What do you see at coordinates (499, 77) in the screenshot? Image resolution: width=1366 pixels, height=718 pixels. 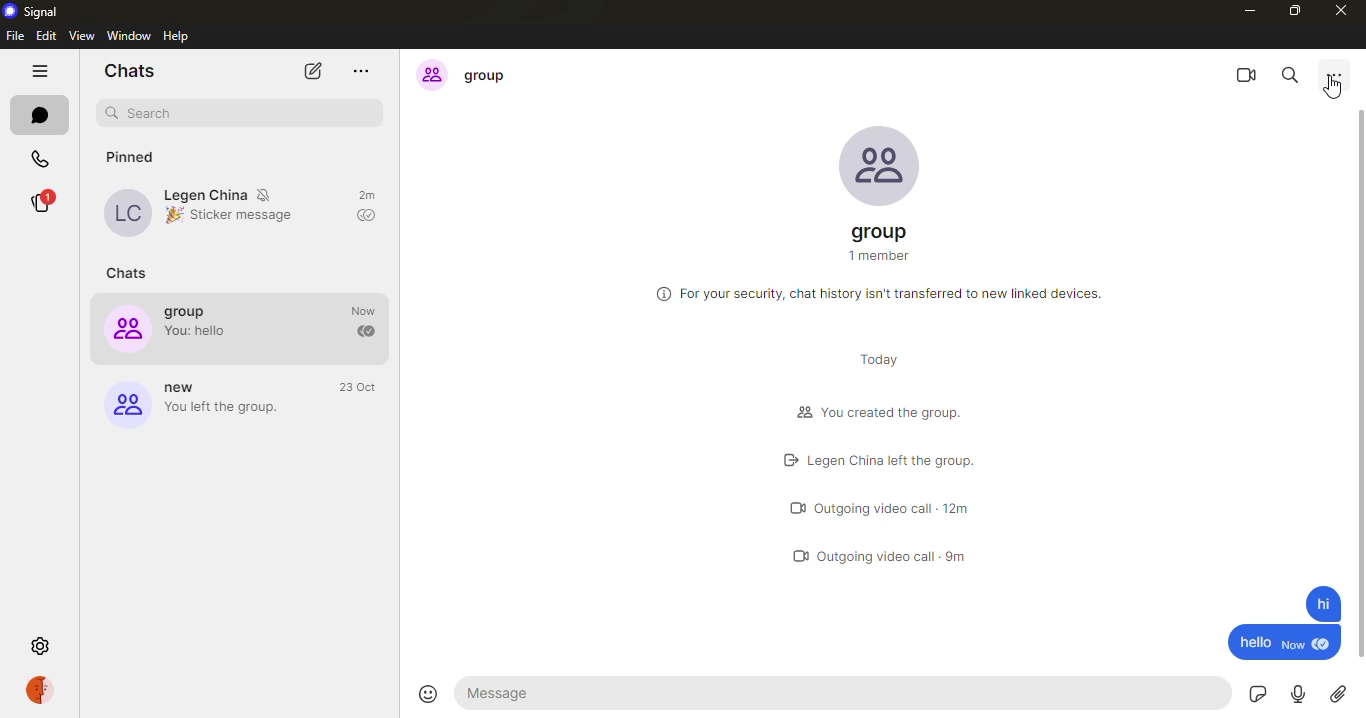 I see `group` at bounding box center [499, 77].